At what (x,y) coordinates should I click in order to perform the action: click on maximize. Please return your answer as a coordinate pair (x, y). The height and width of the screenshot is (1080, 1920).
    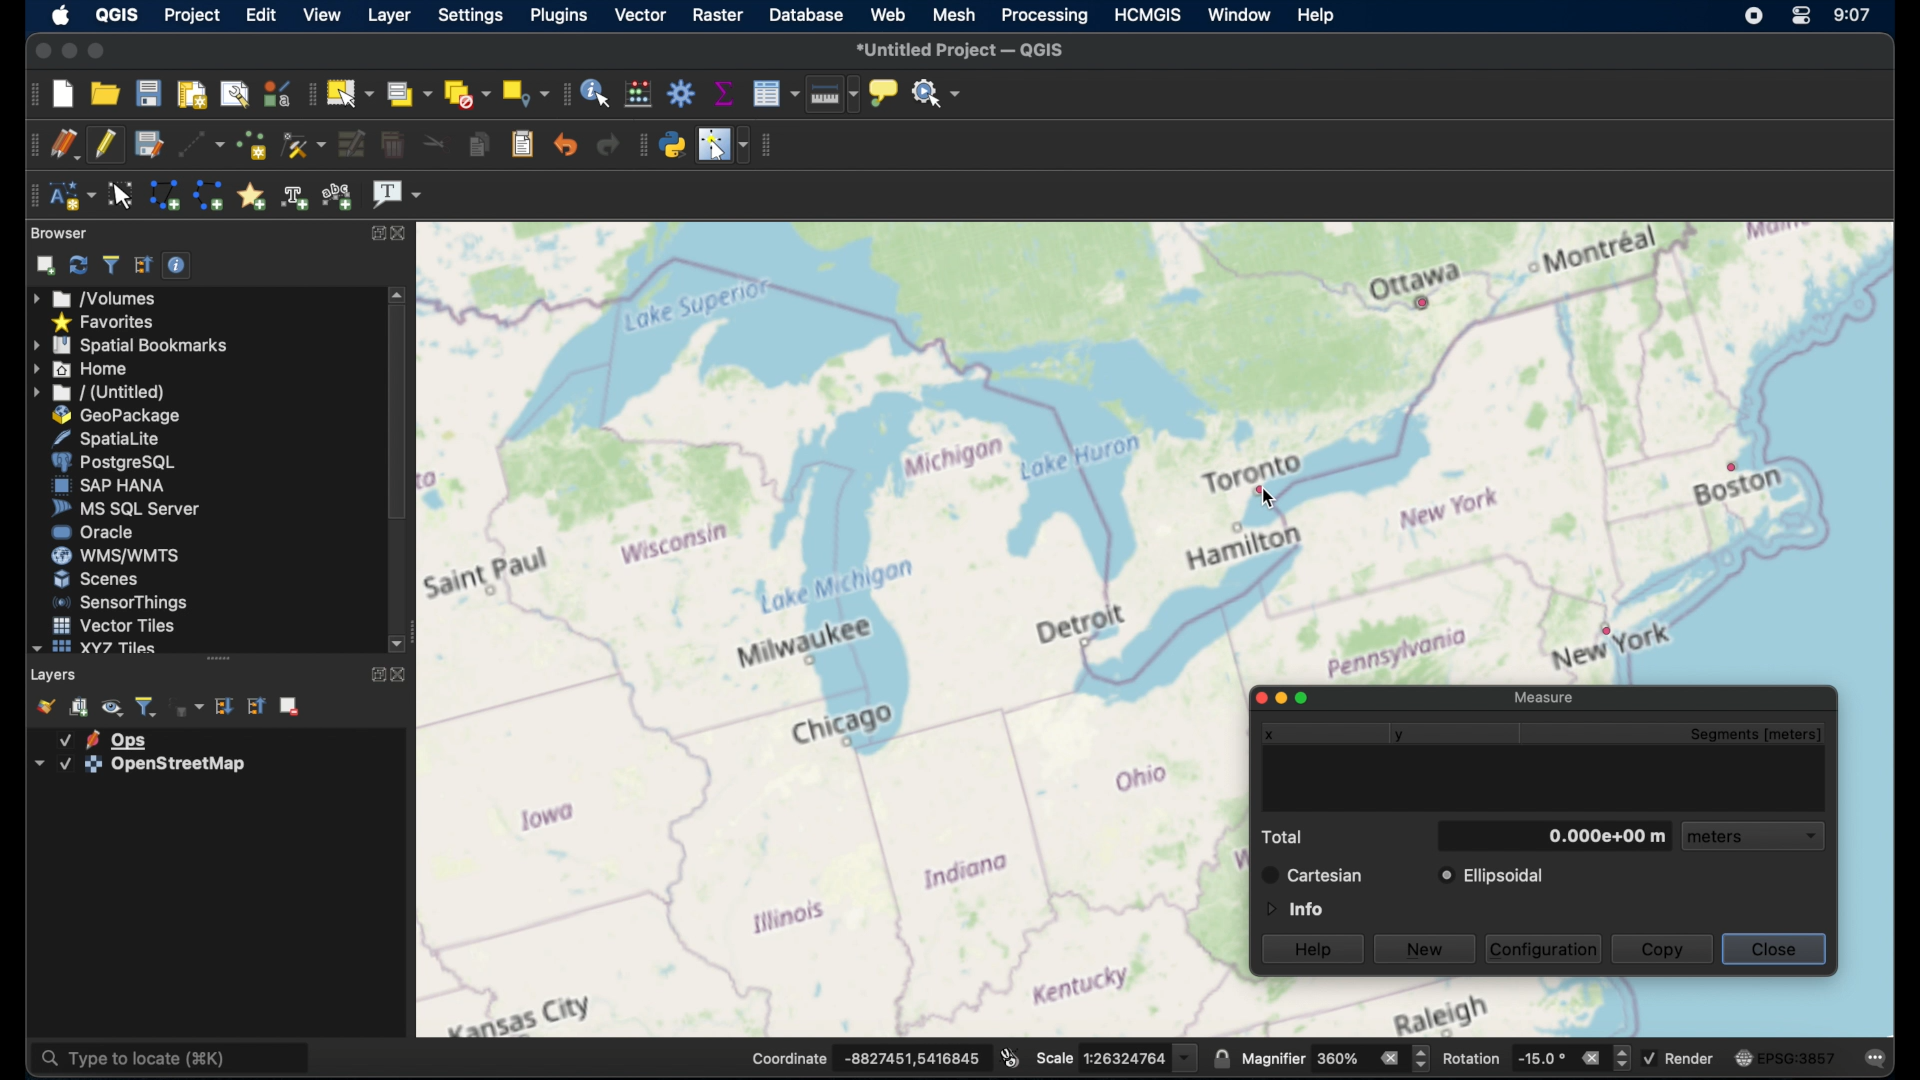
    Looking at the image, I should click on (96, 50).